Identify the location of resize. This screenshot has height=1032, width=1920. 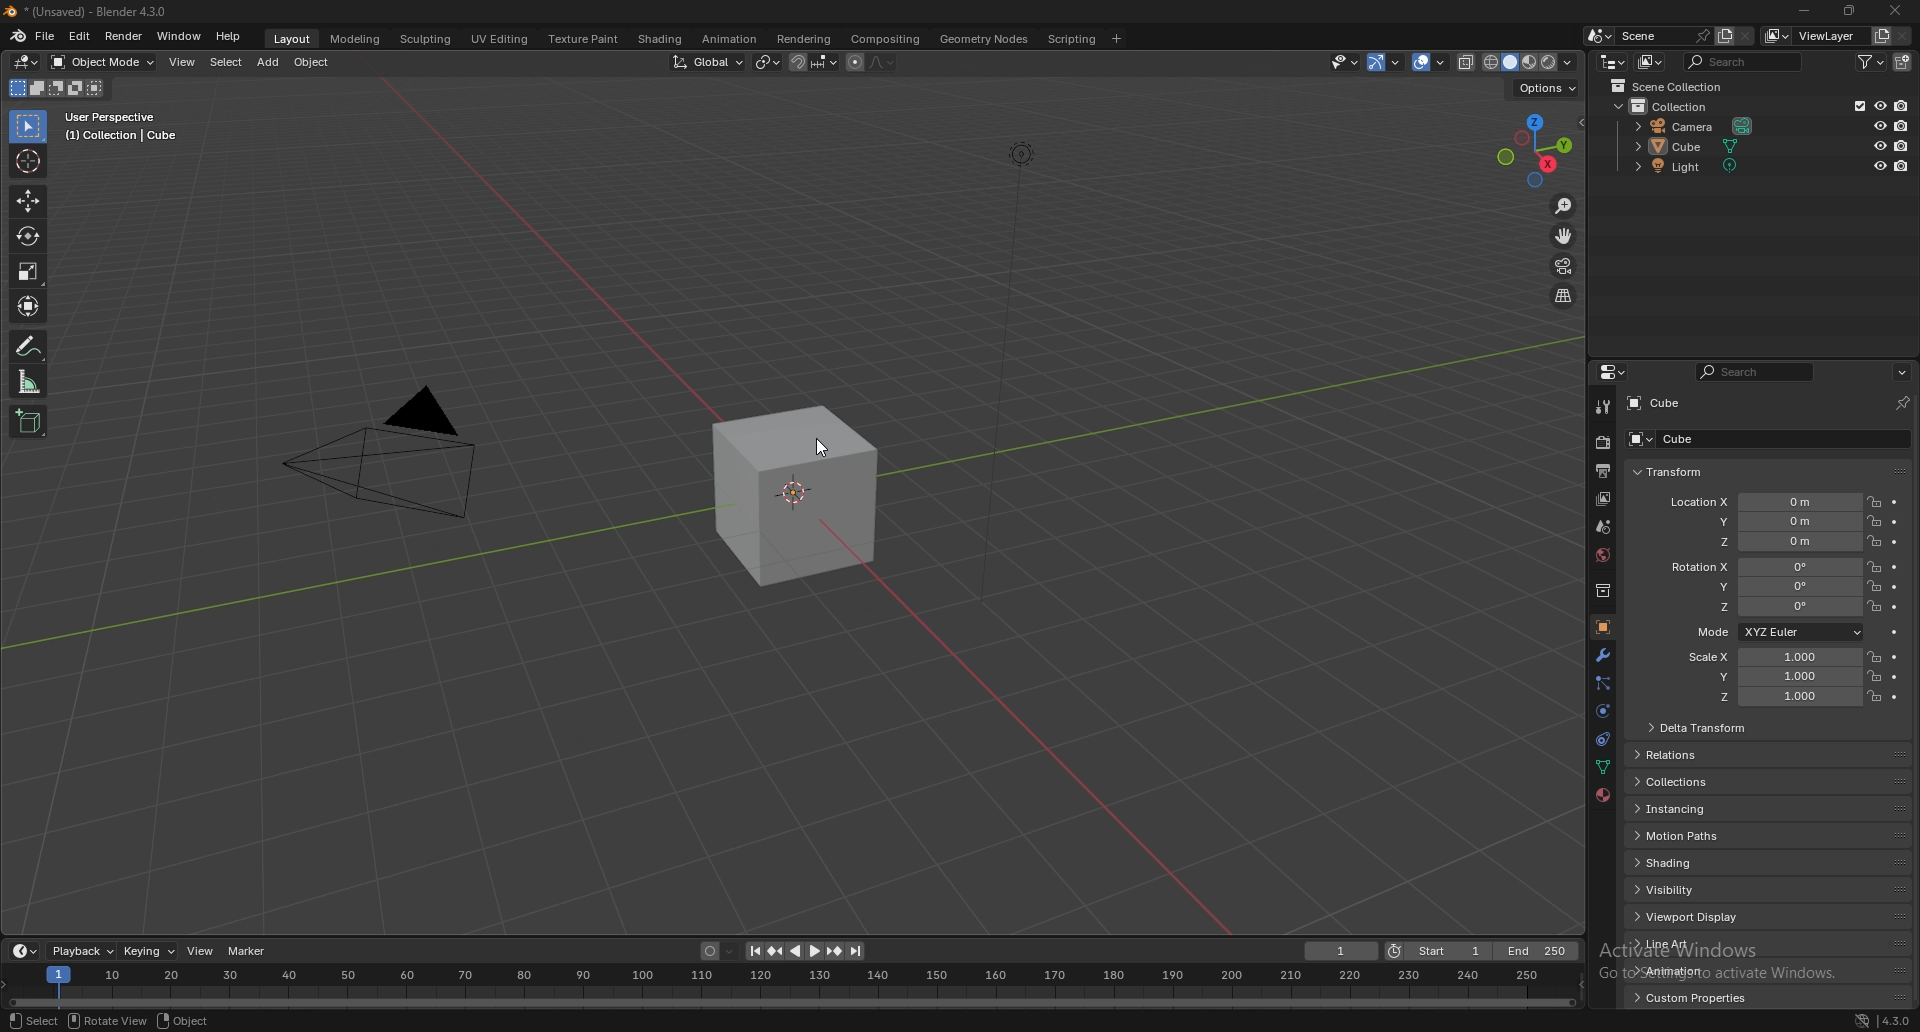
(1848, 11).